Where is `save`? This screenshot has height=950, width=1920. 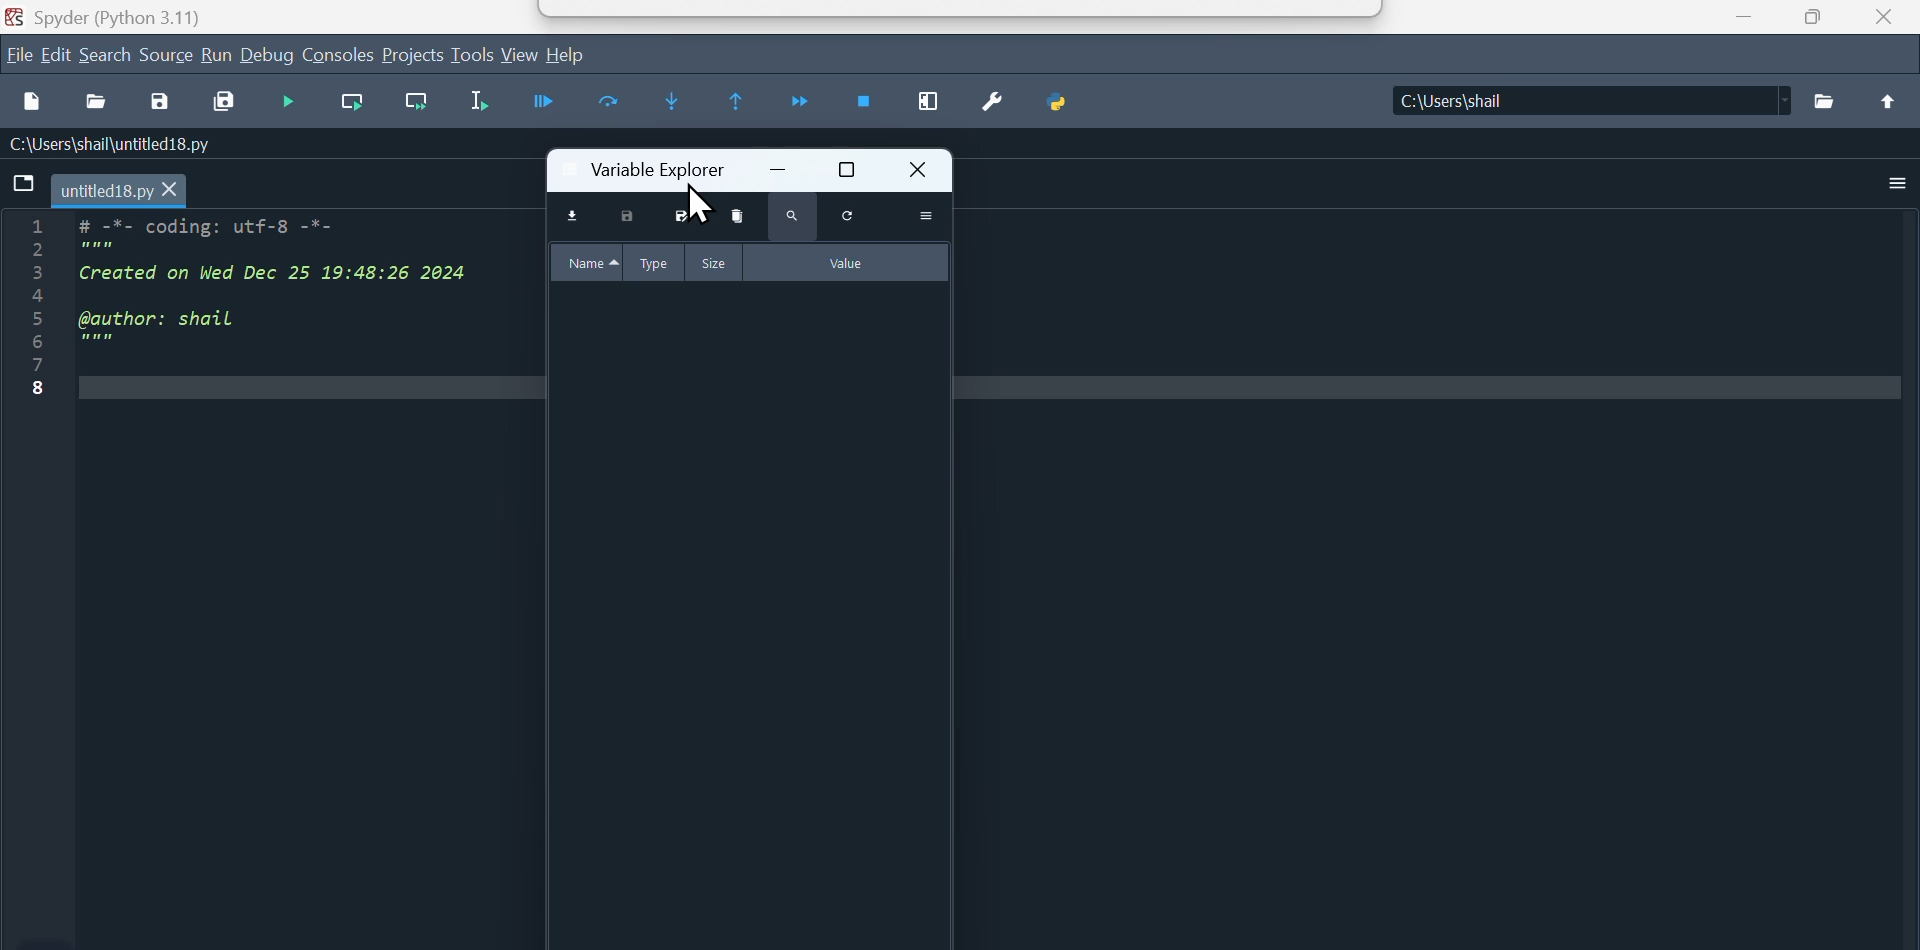 save is located at coordinates (628, 218).